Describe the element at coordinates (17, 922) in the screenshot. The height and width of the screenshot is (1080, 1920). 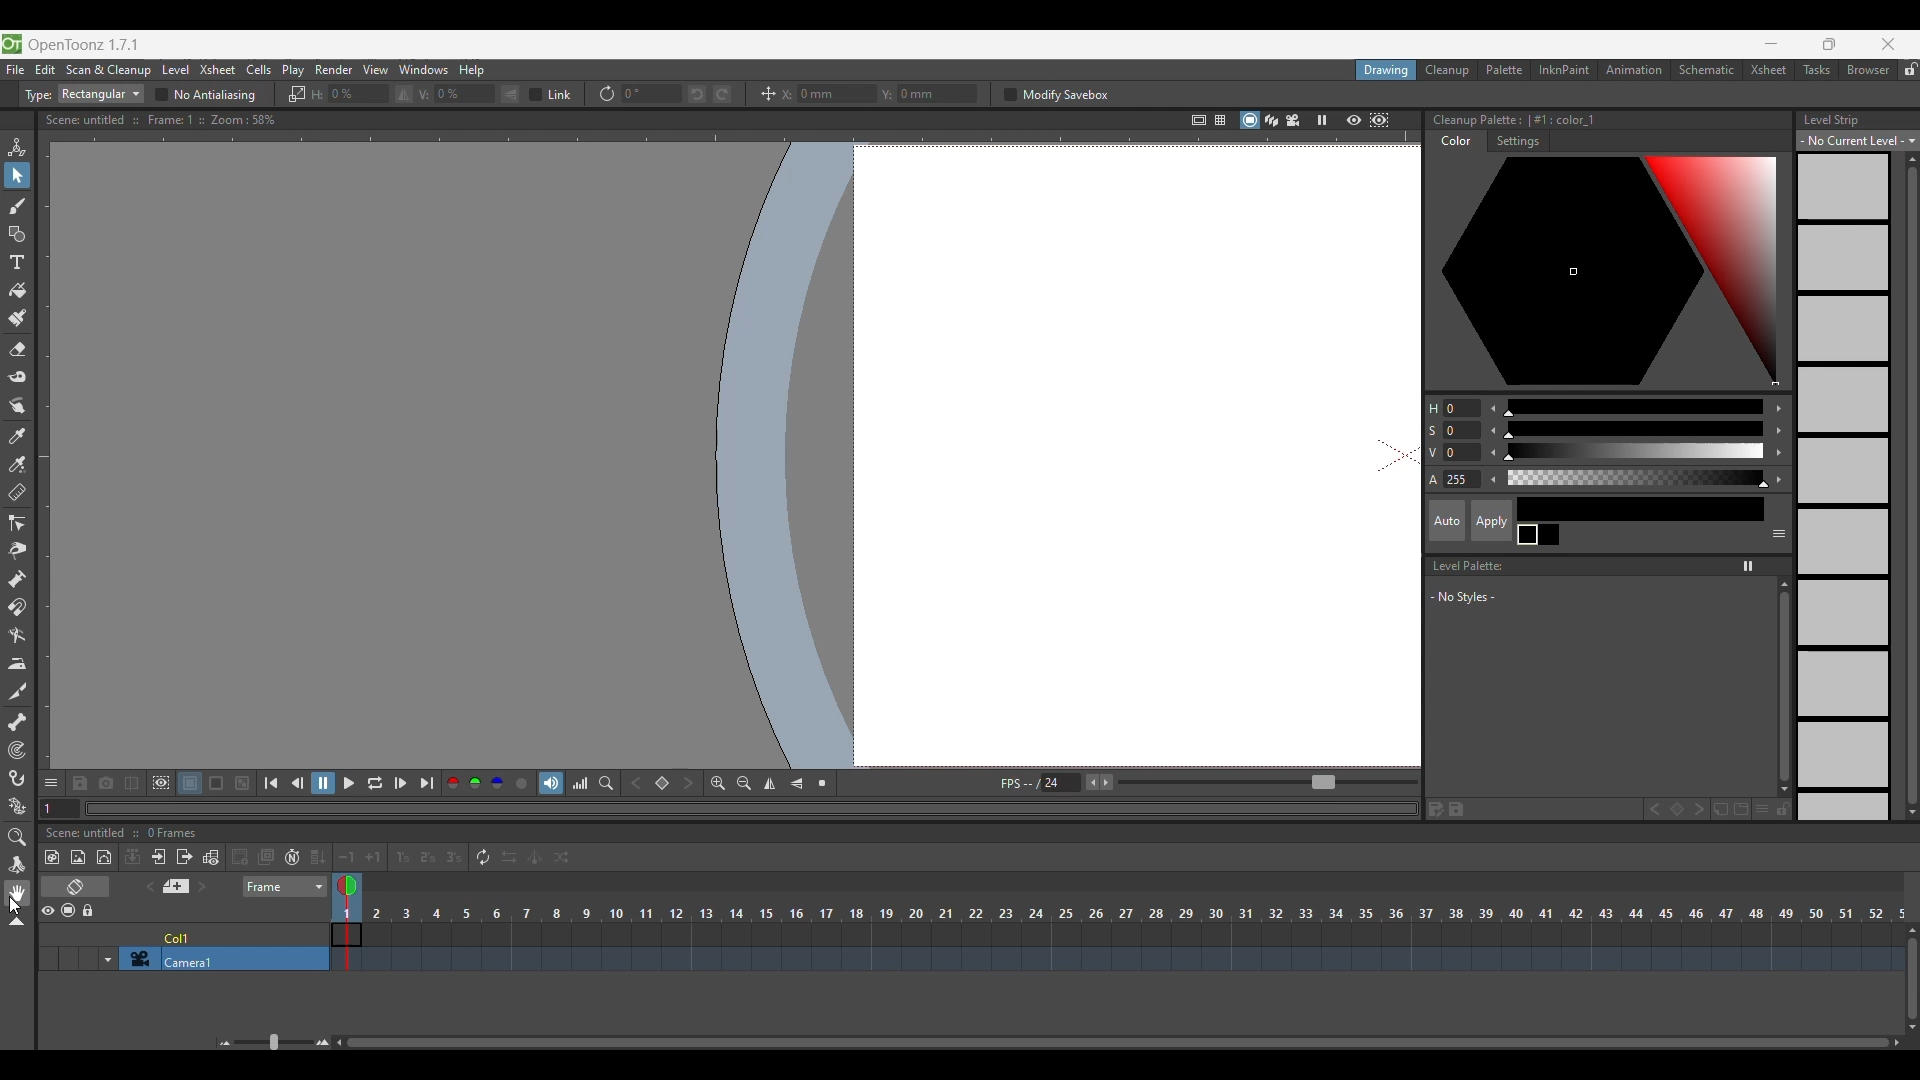
I see `Collapse toolbar` at that location.